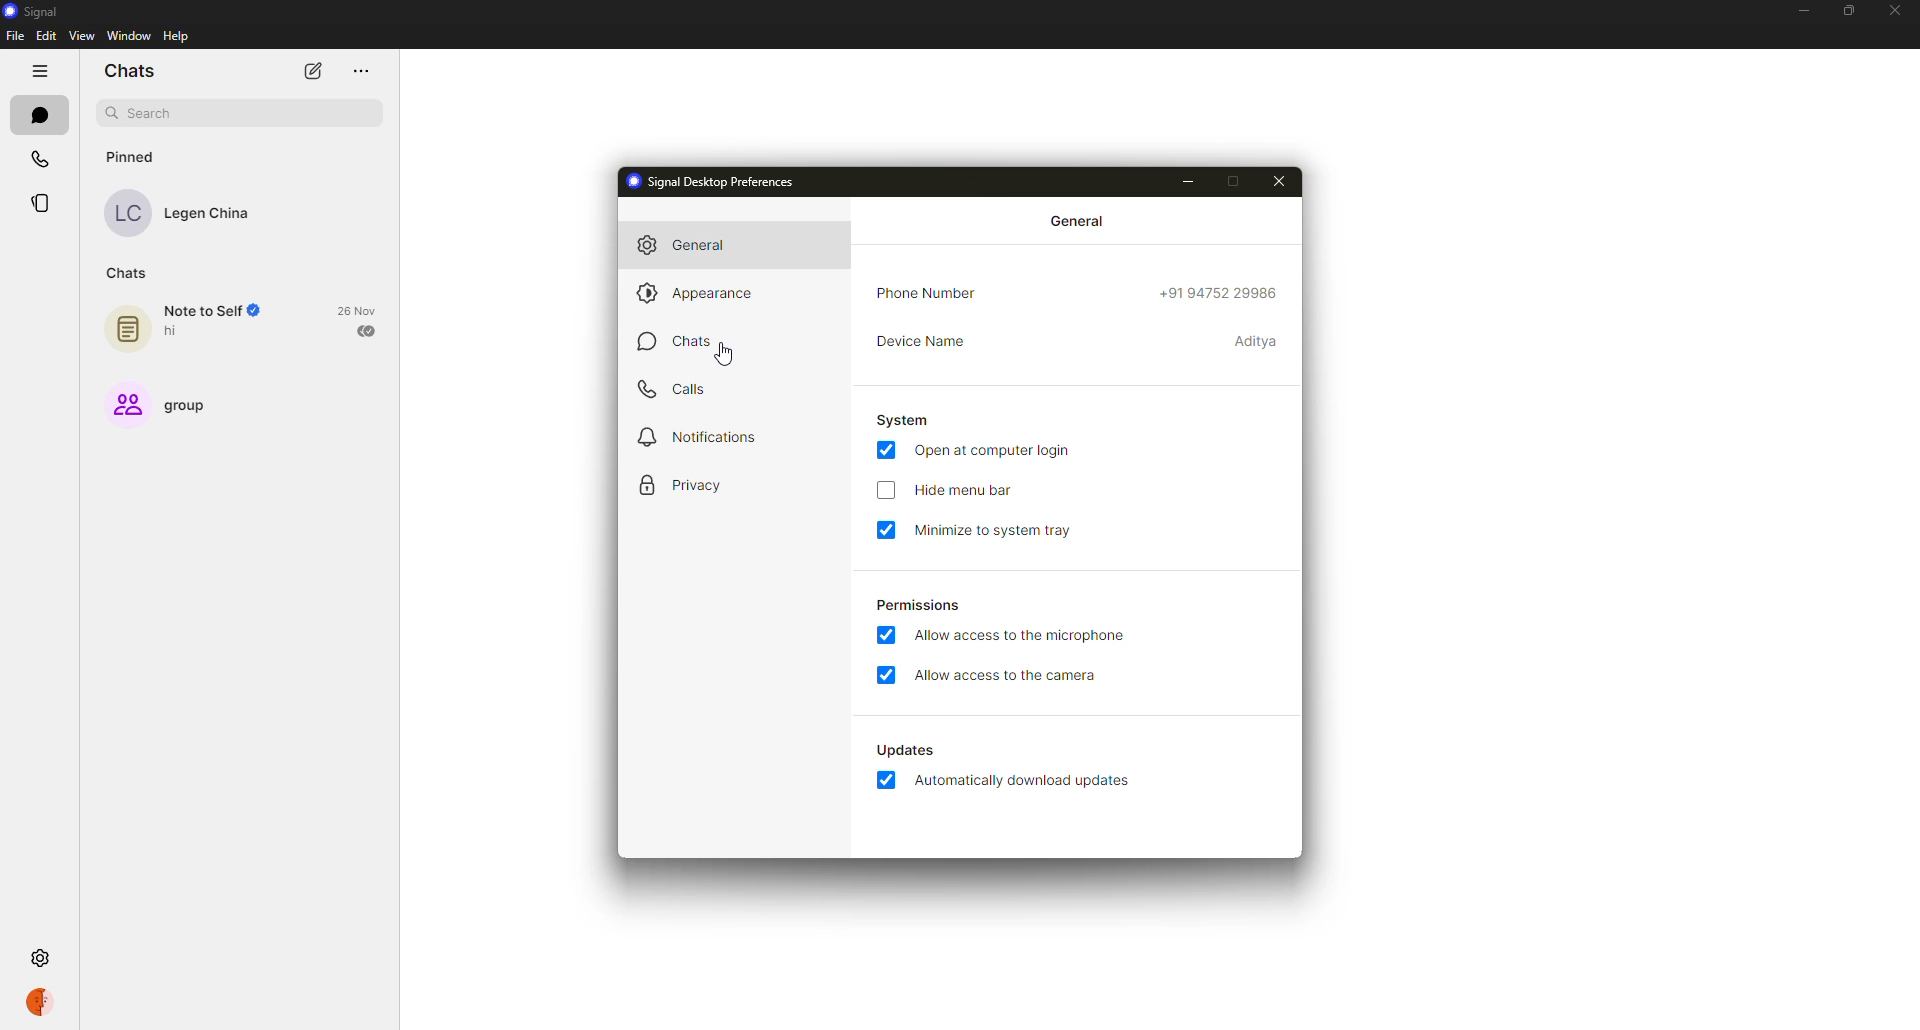  What do you see at coordinates (44, 1004) in the screenshot?
I see `profile` at bounding box center [44, 1004].